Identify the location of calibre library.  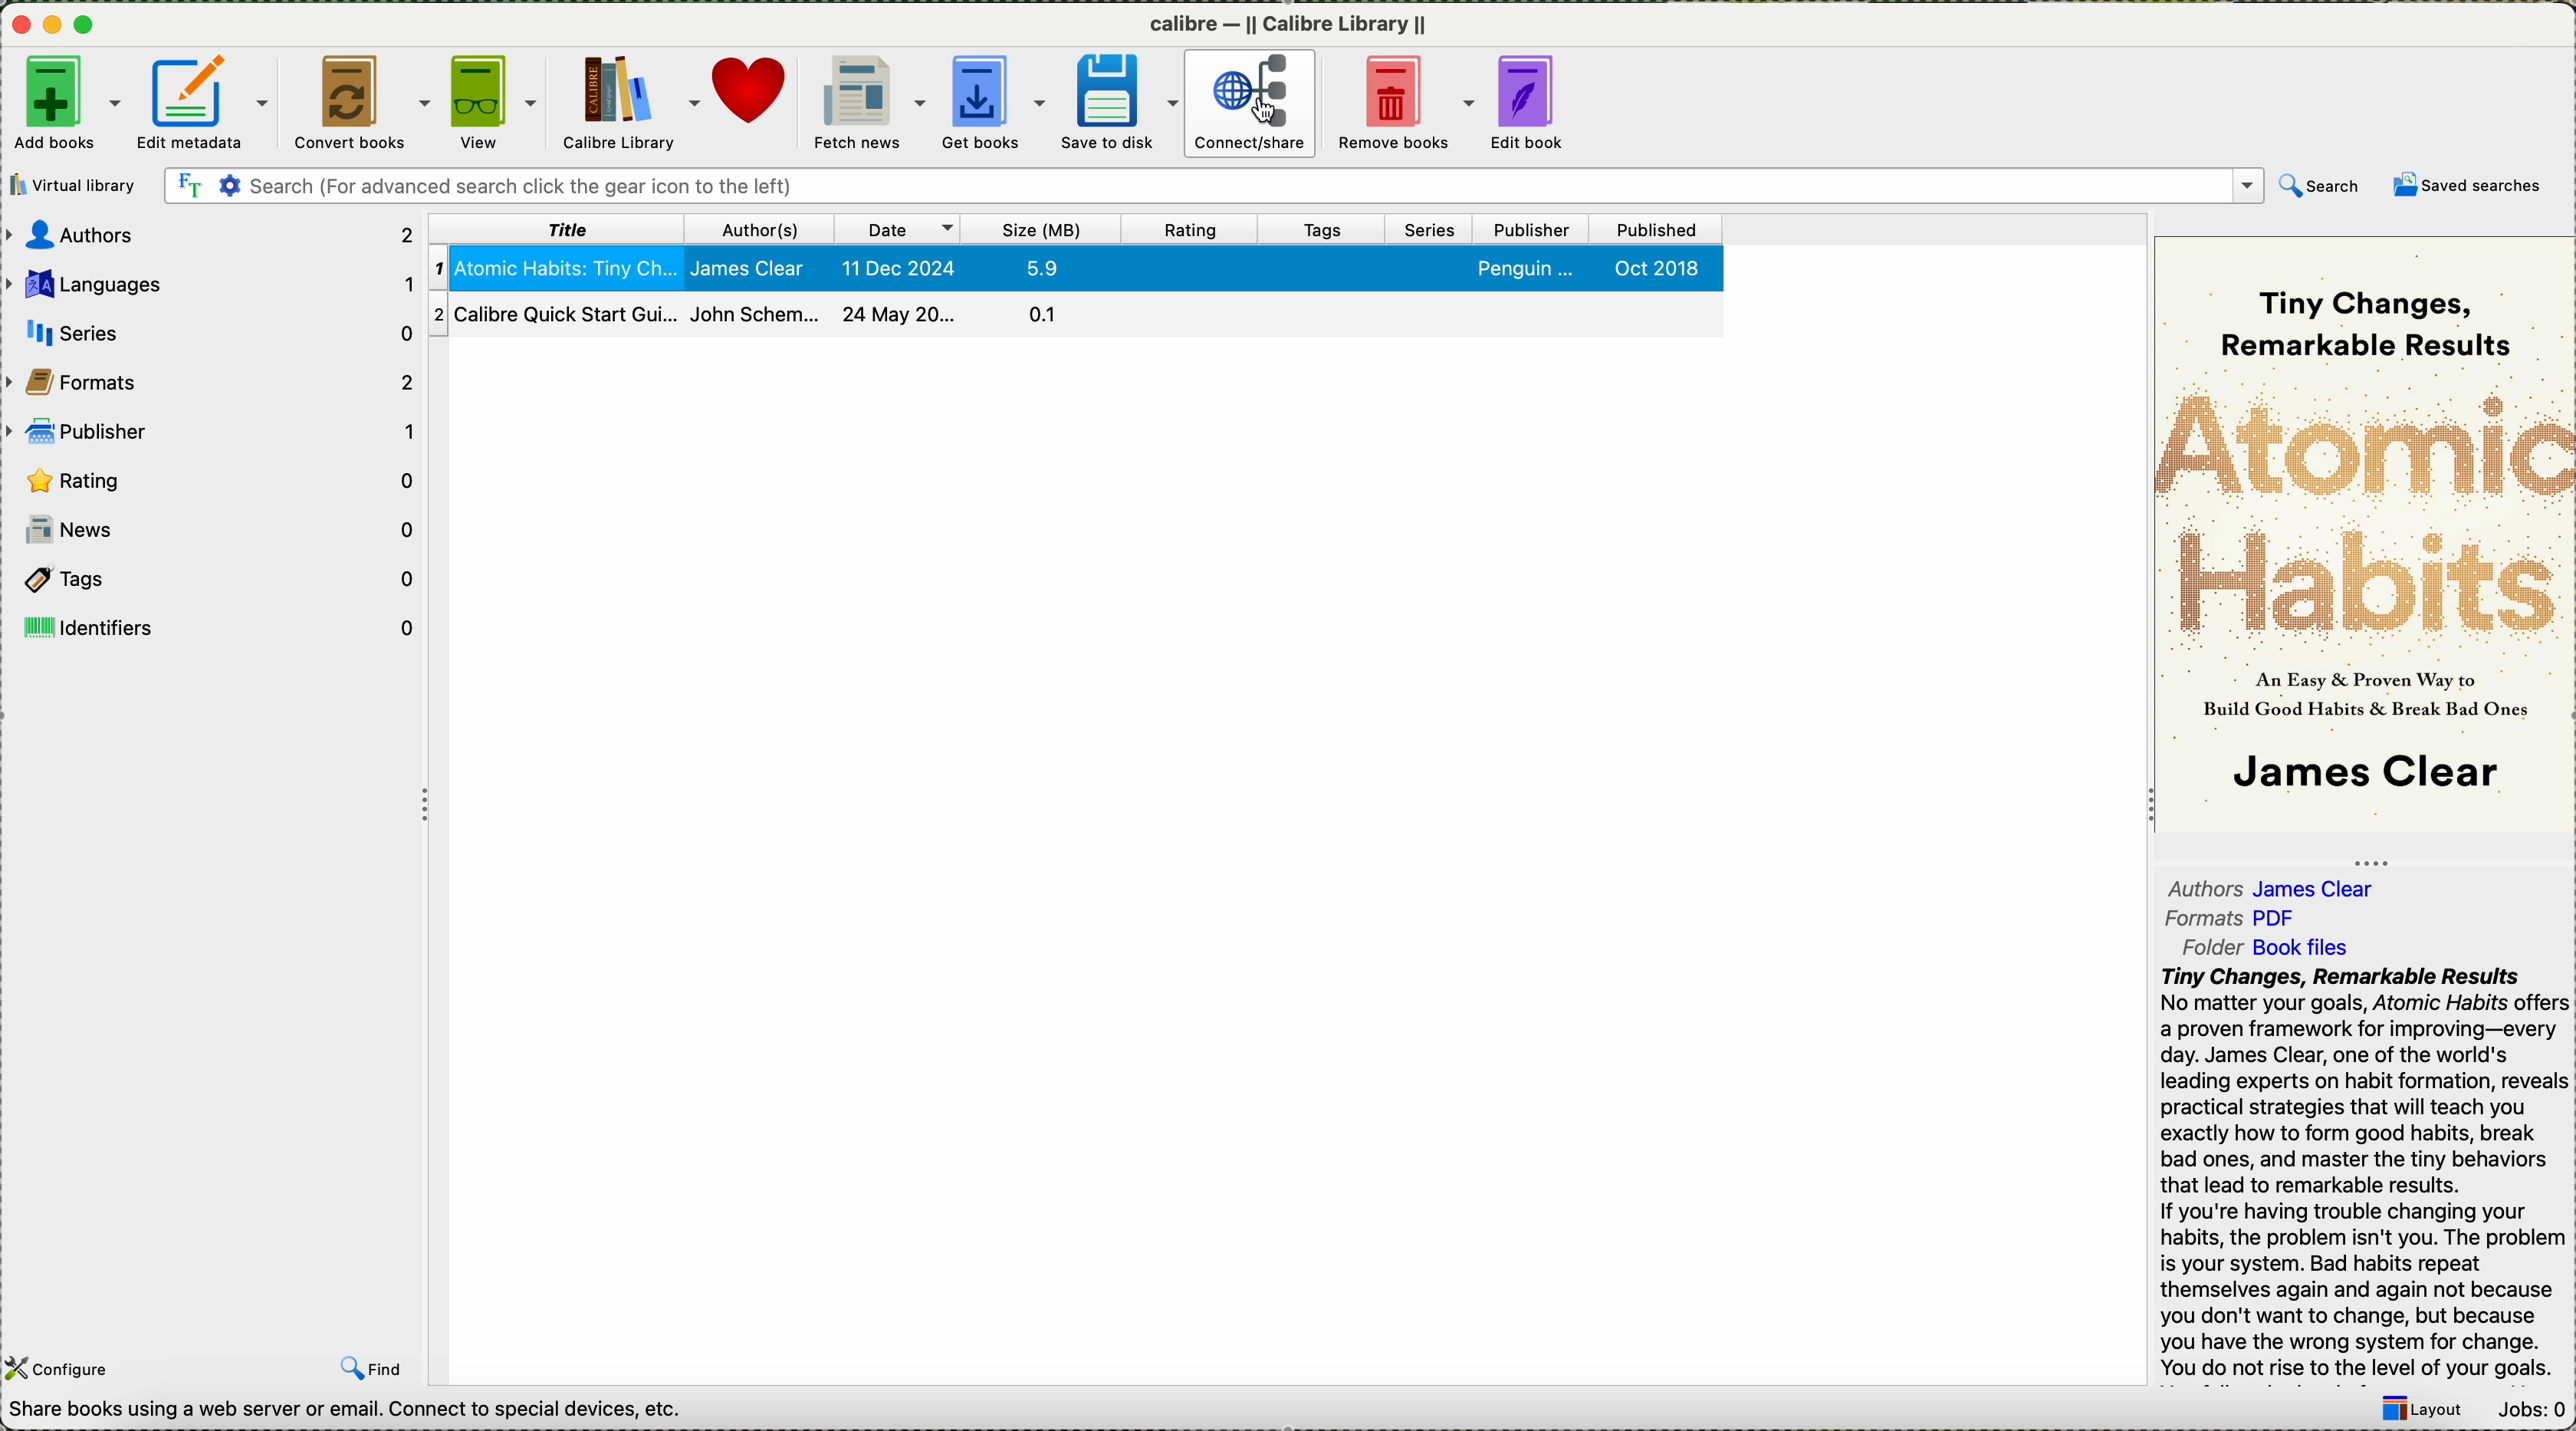
(633, 100).